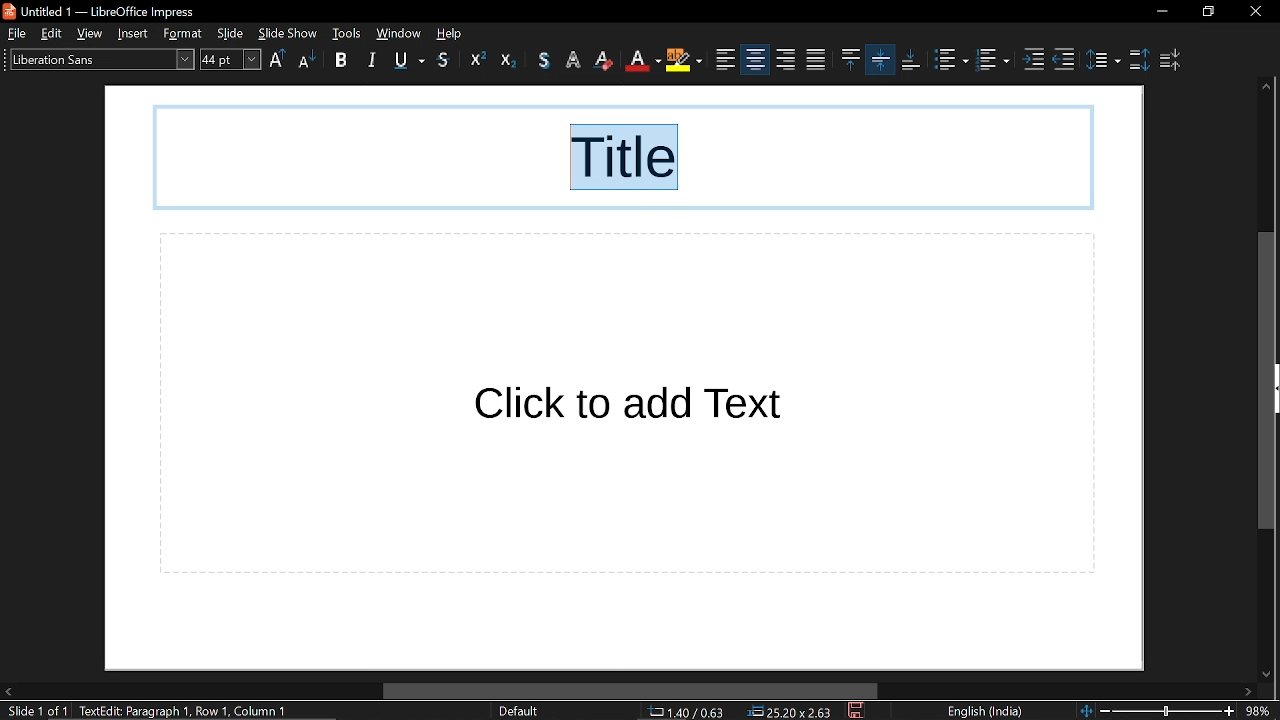 This screenshot has height=720, width=1280. Describe the element at coordinates (287, 32) in the screenshot. I see `slide show` at that location.